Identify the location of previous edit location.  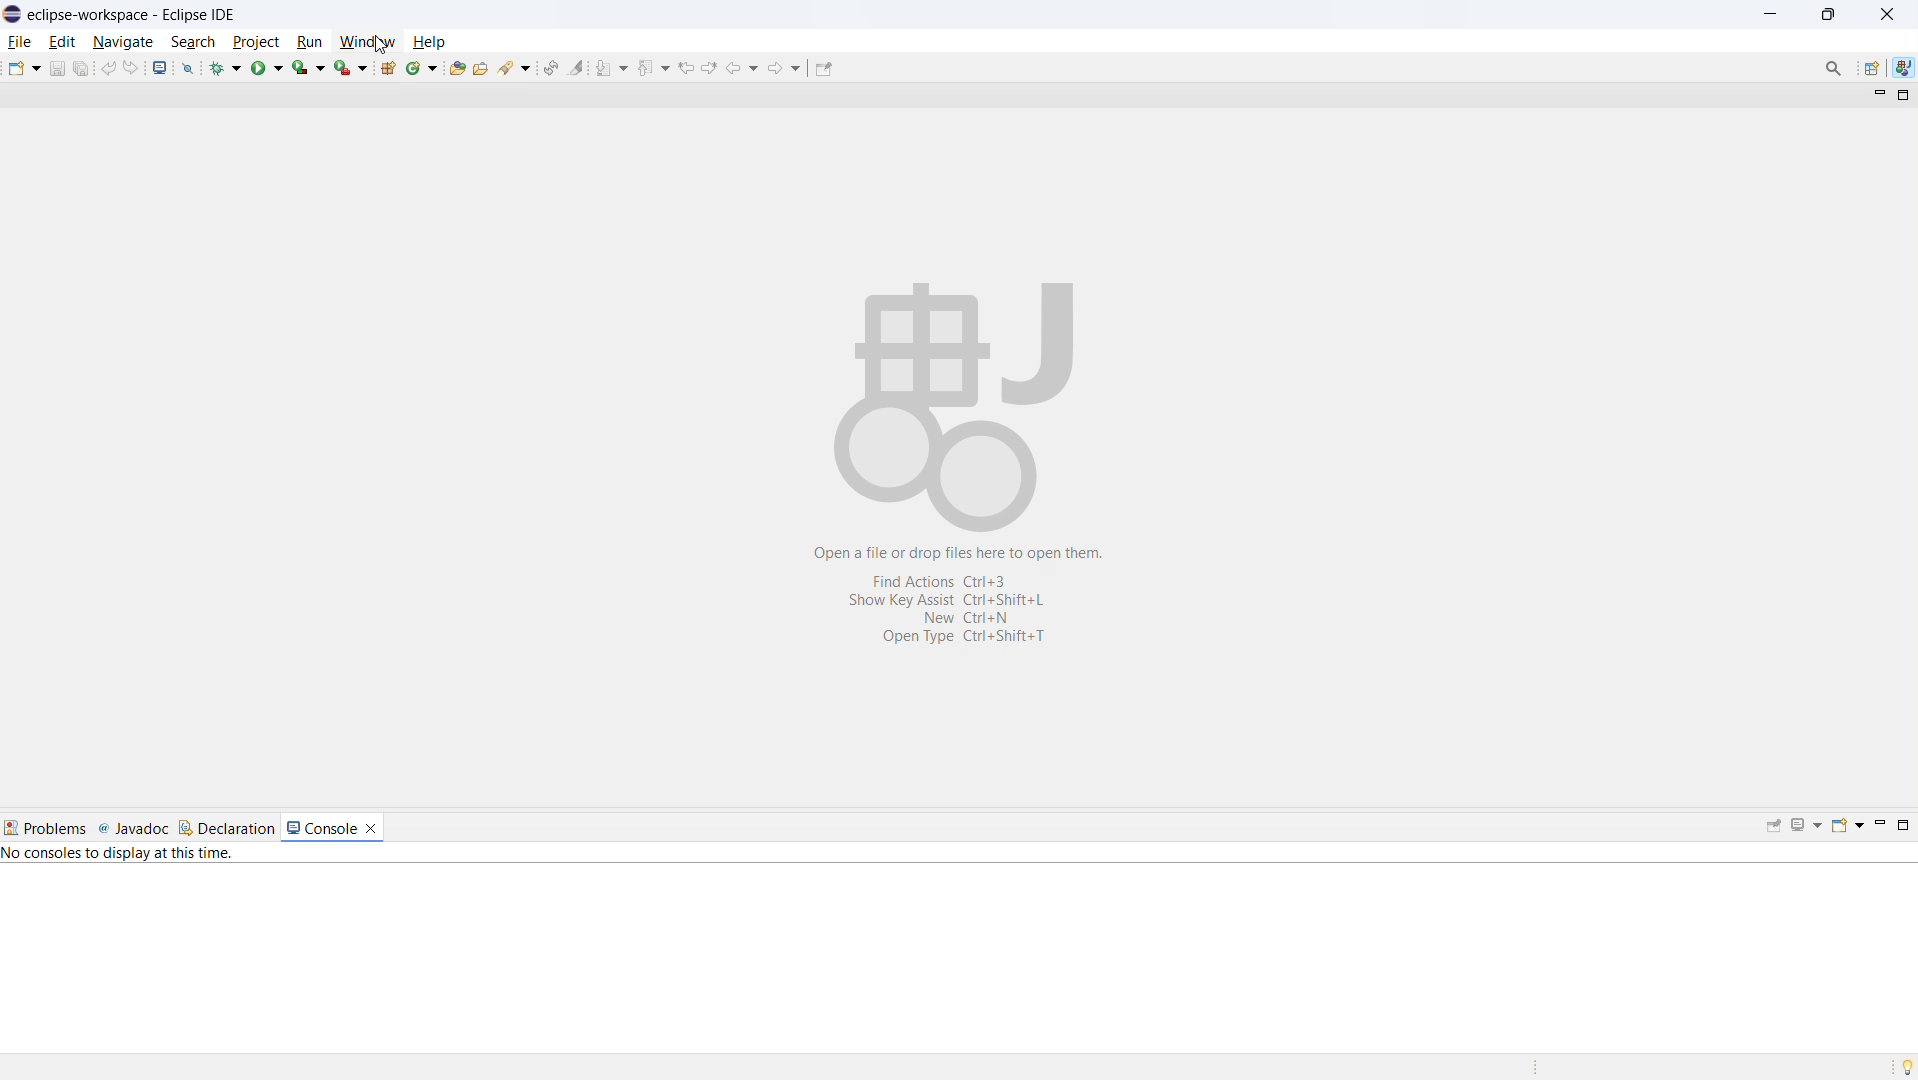
(684, 68).